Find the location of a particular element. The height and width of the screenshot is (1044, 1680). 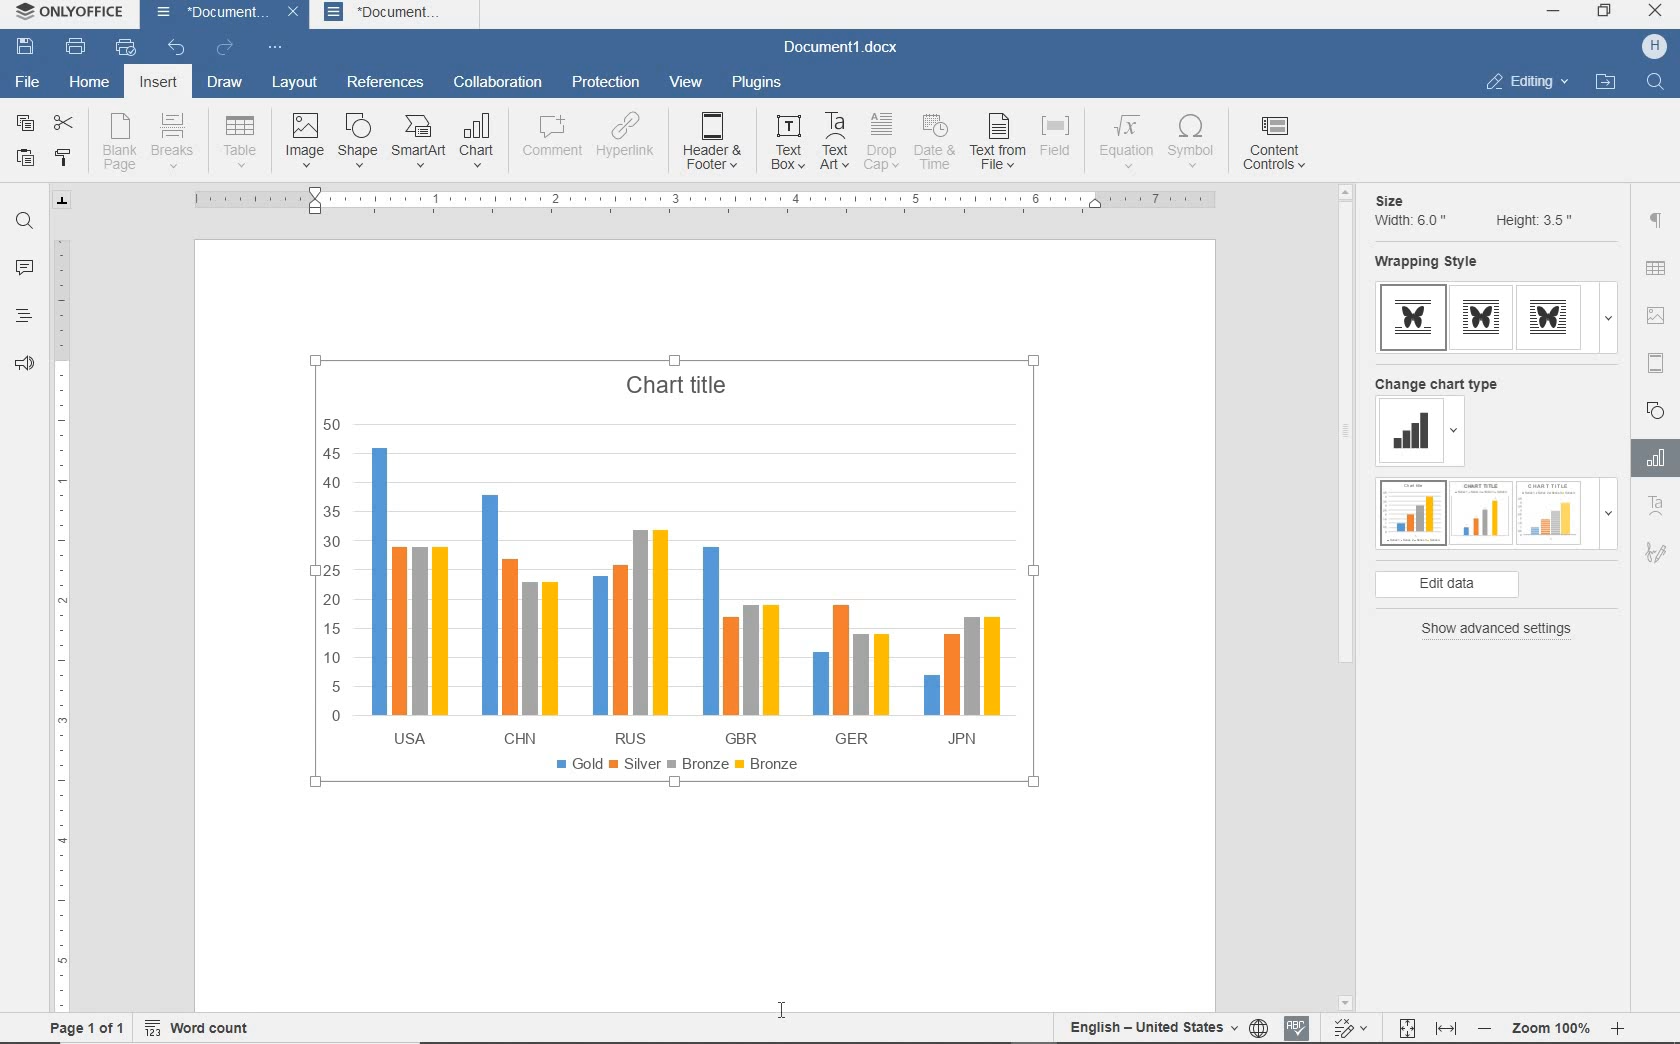

header & footer is located at coordinates (1655, 362).